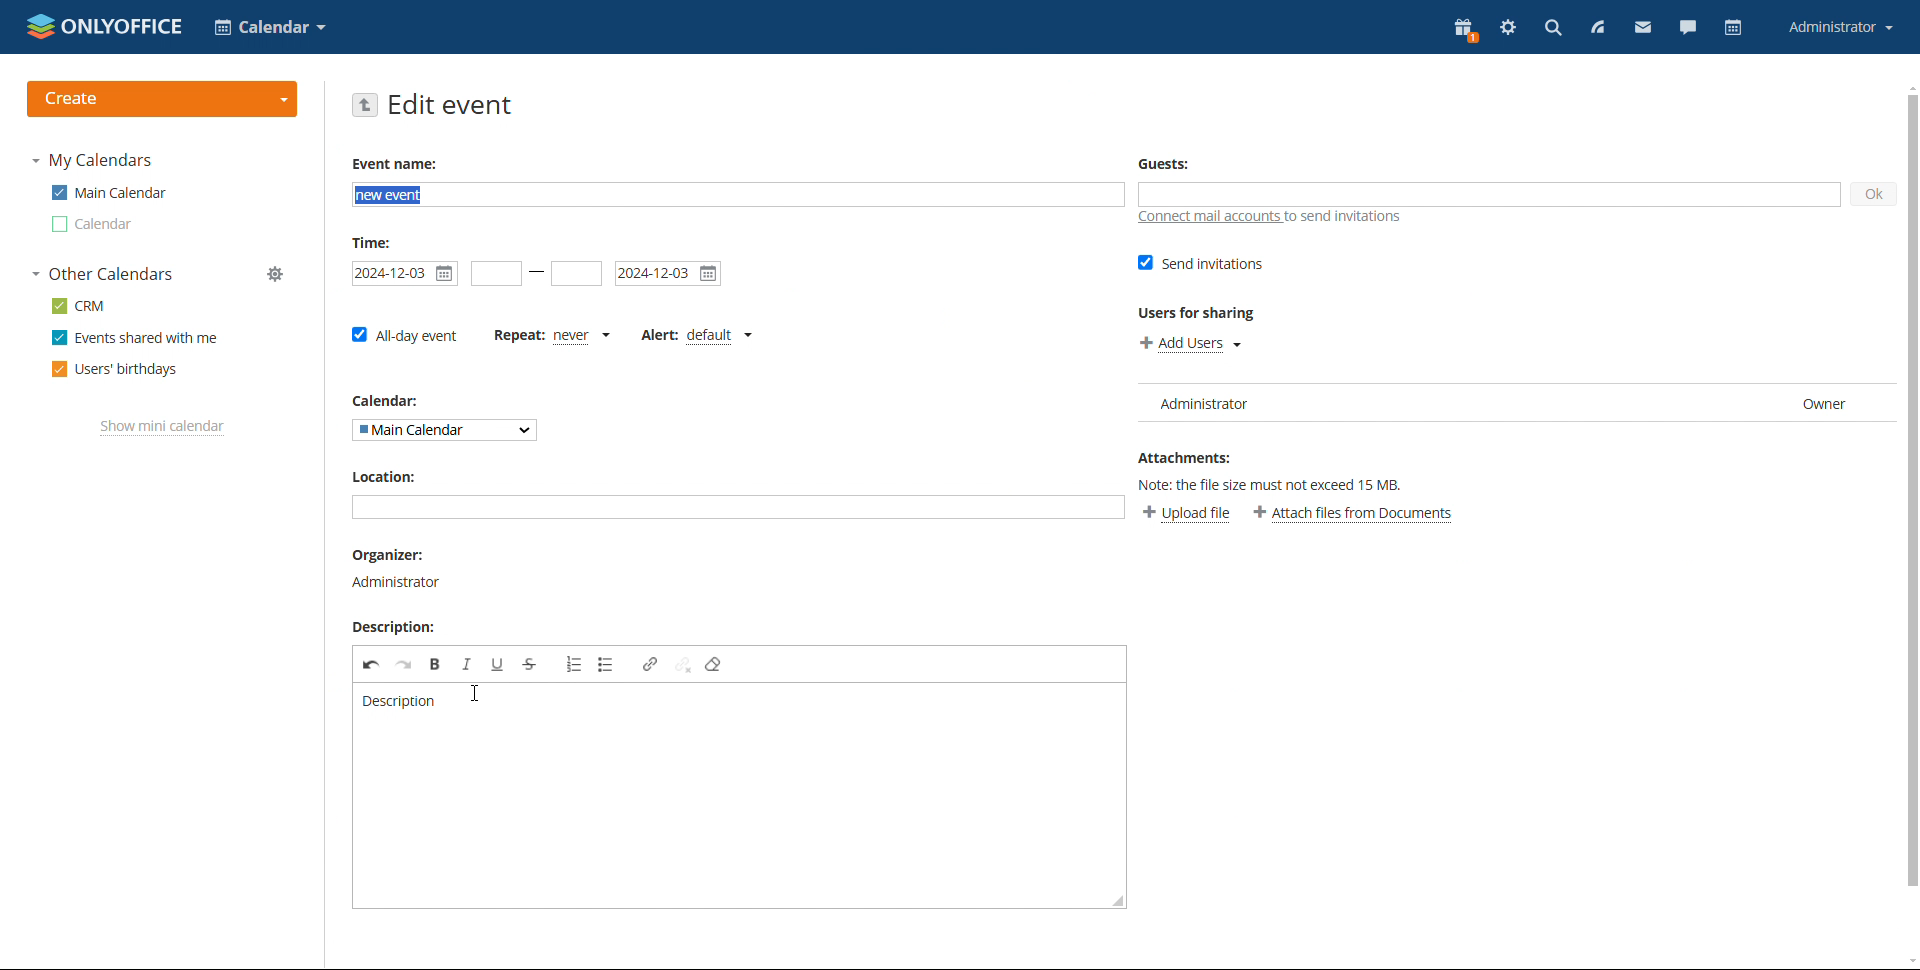 The image size is (1920, 970). Describe the element at coordinates (474, 694) in the screenshot. I see `cursor` at that location.